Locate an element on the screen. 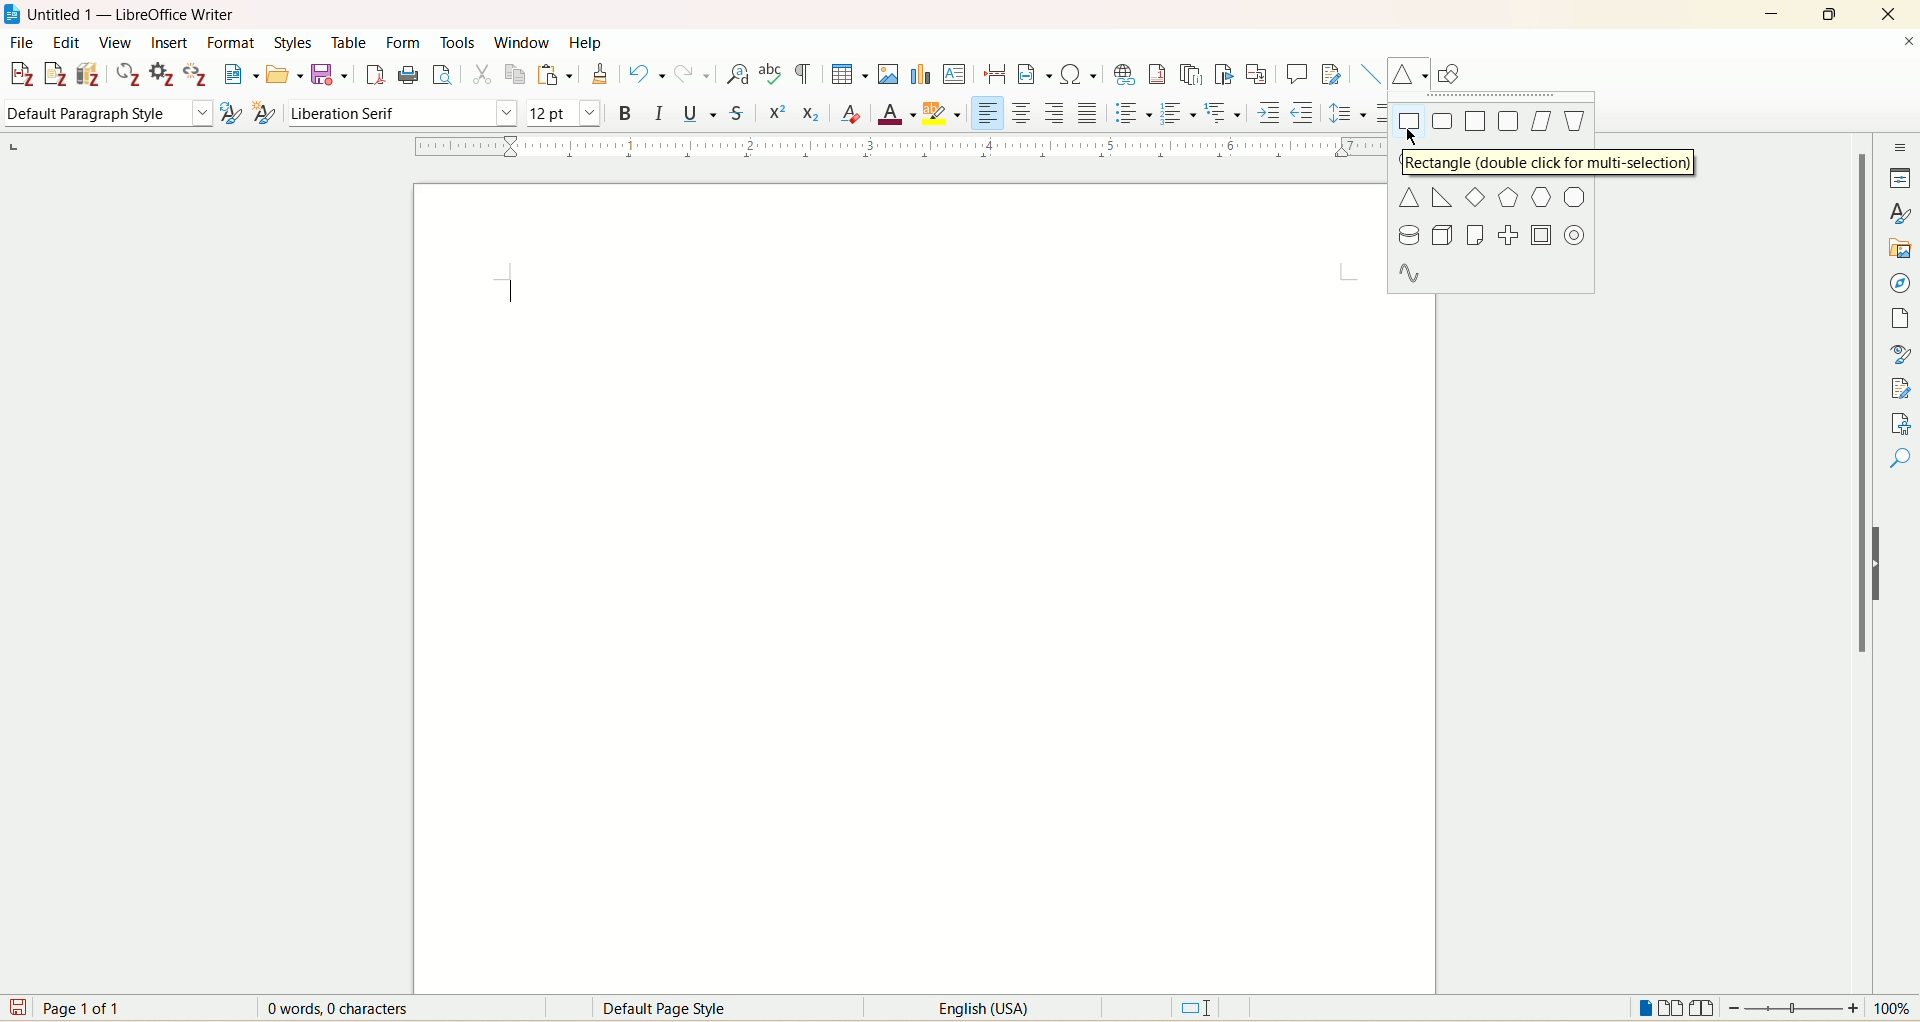 This screenshot has height=1022, width=1920. square rounded is located at coordinates (1509, 121).